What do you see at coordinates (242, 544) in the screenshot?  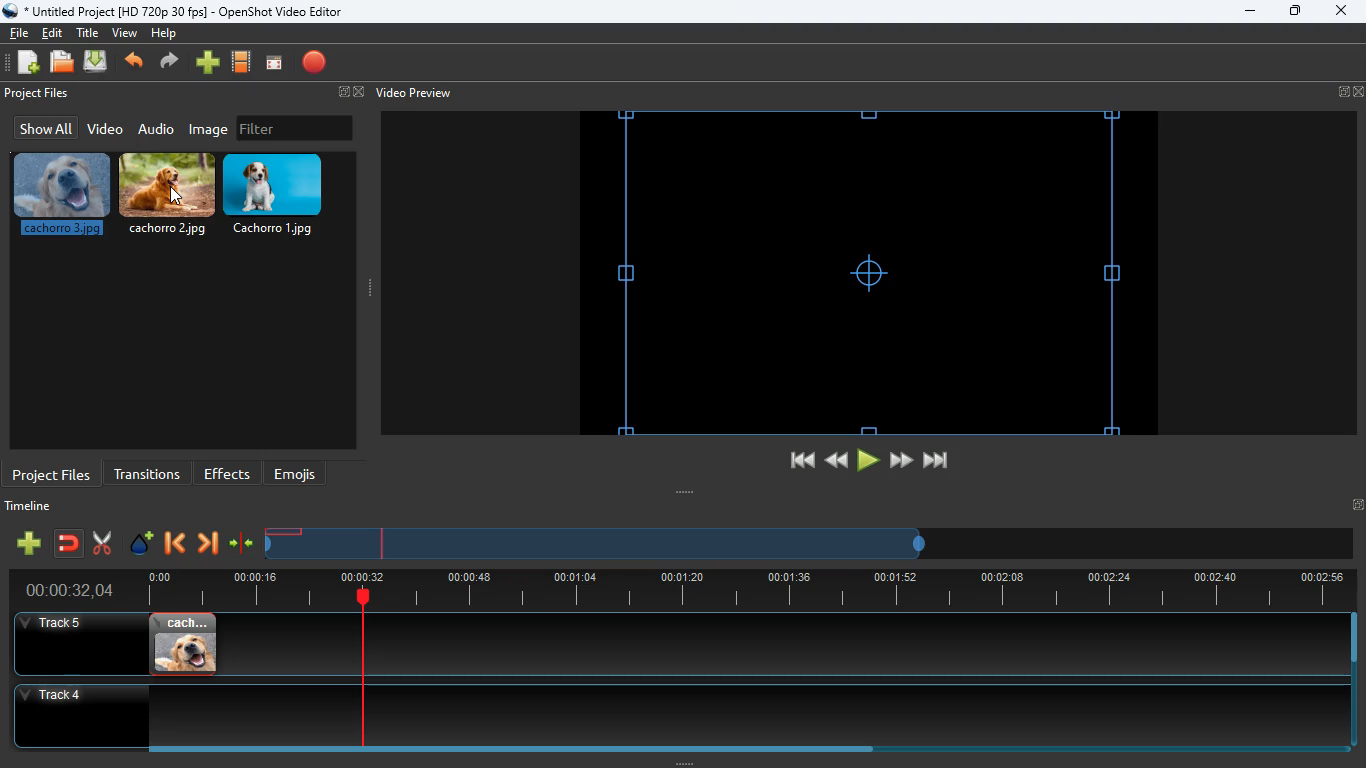 I see `compress` at bounding box center [242, 544].